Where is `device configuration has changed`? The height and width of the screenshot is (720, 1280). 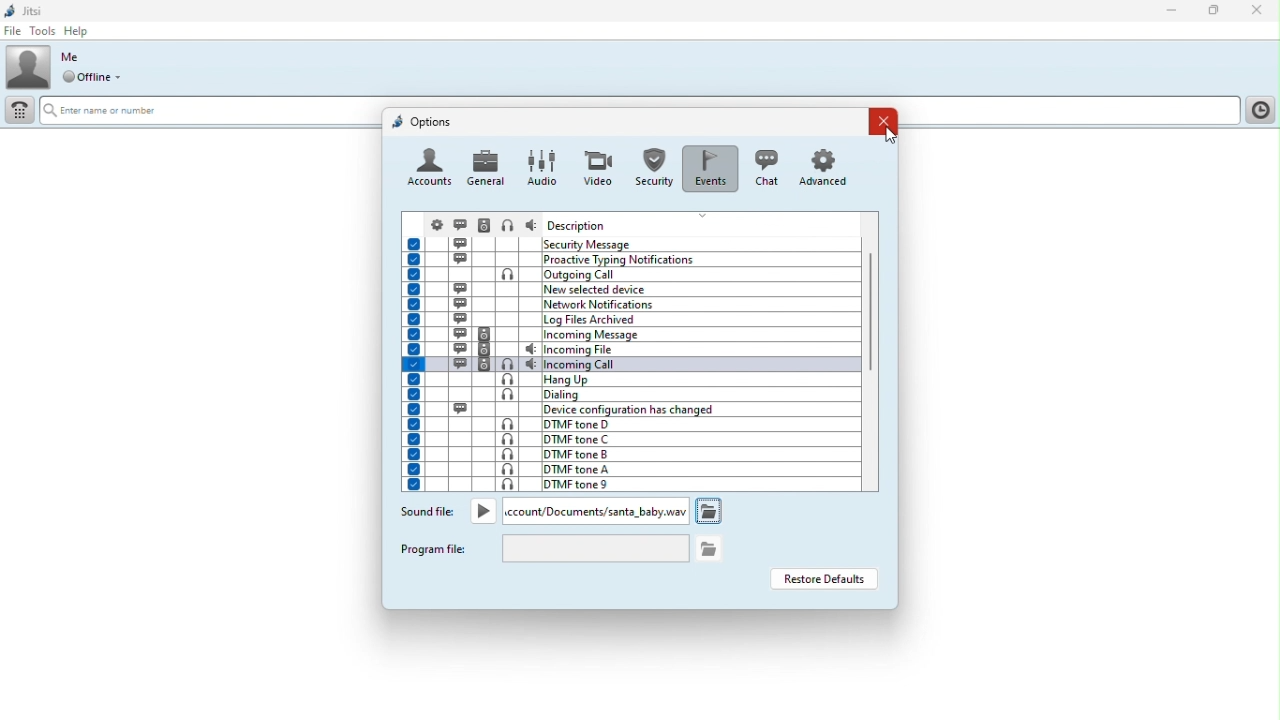
device configuration has changed is located at coordinates (632, 408).